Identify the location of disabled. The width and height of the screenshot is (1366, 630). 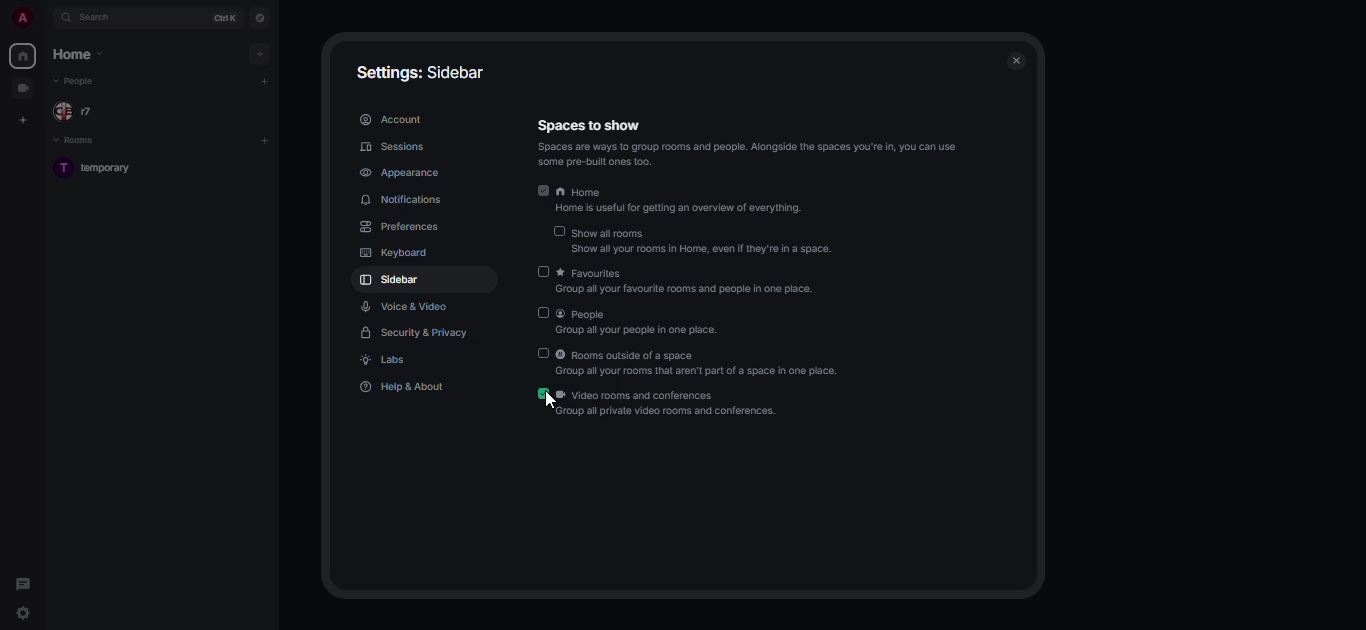
(544, 312).